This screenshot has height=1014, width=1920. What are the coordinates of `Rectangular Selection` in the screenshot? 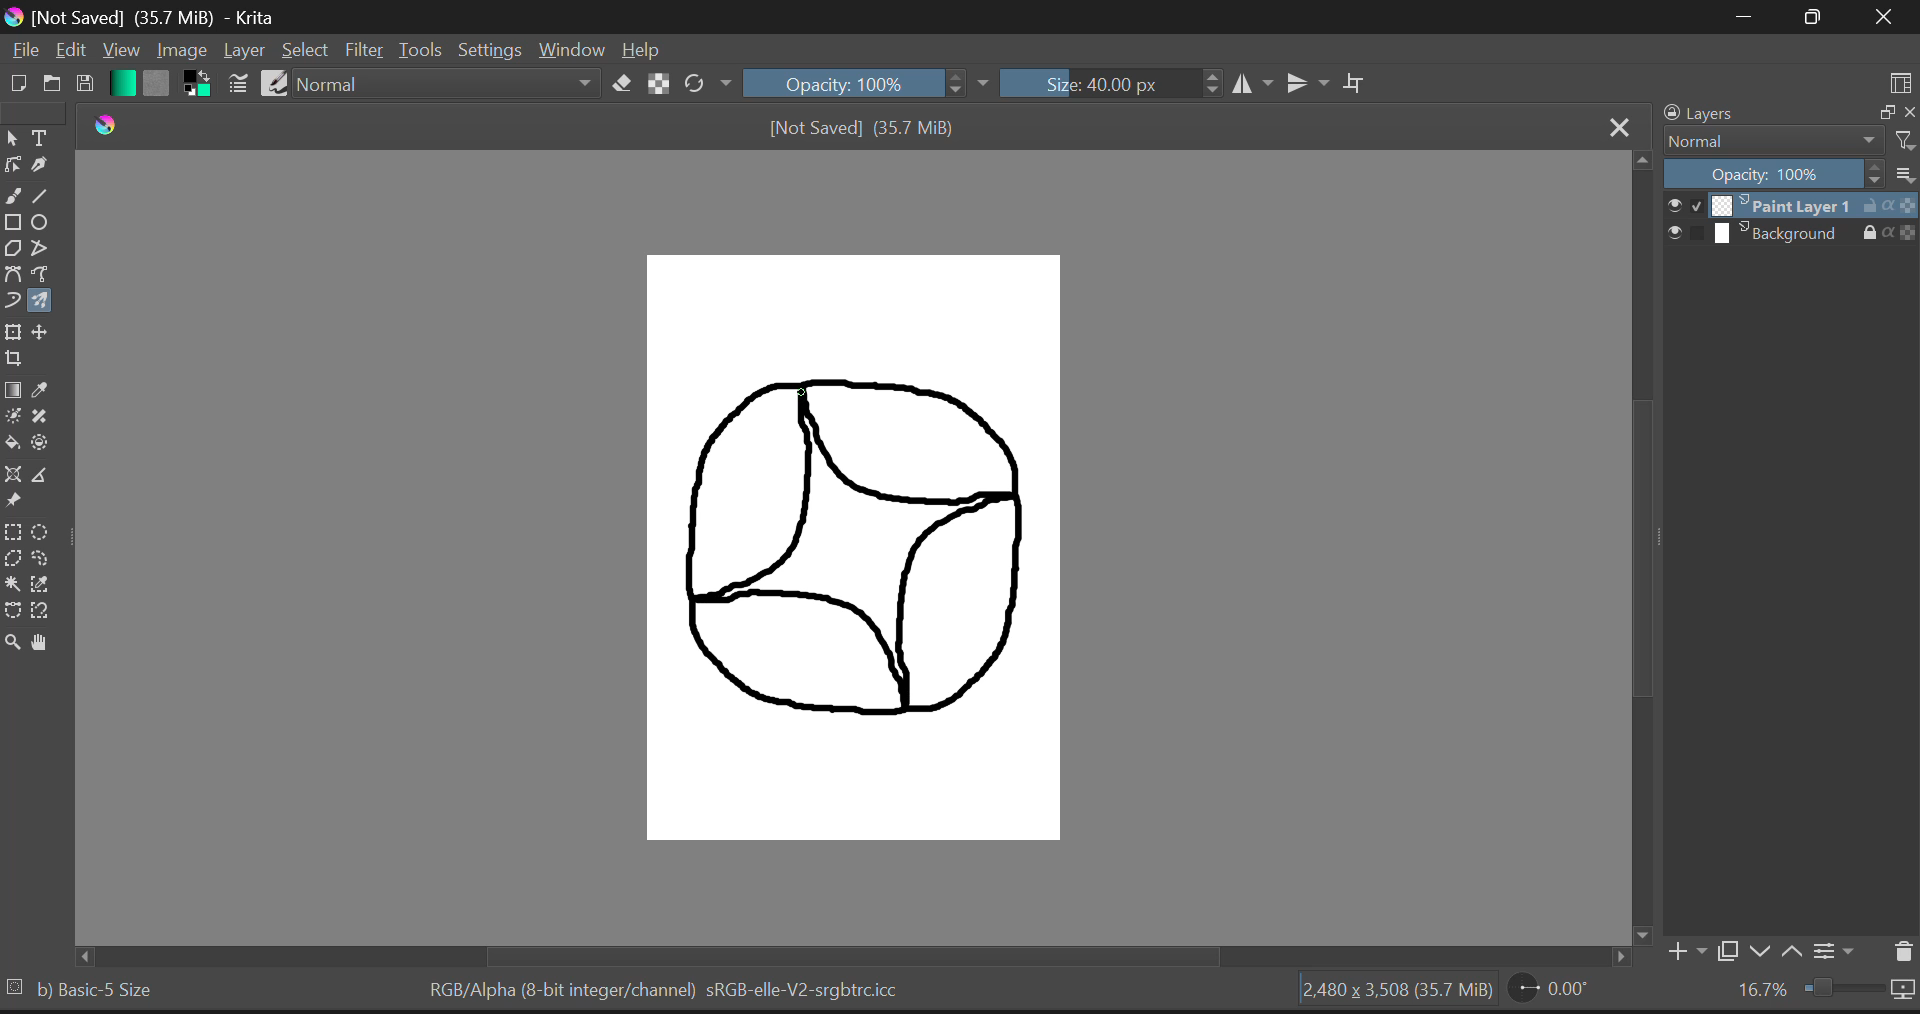 It's located at (16, 533).